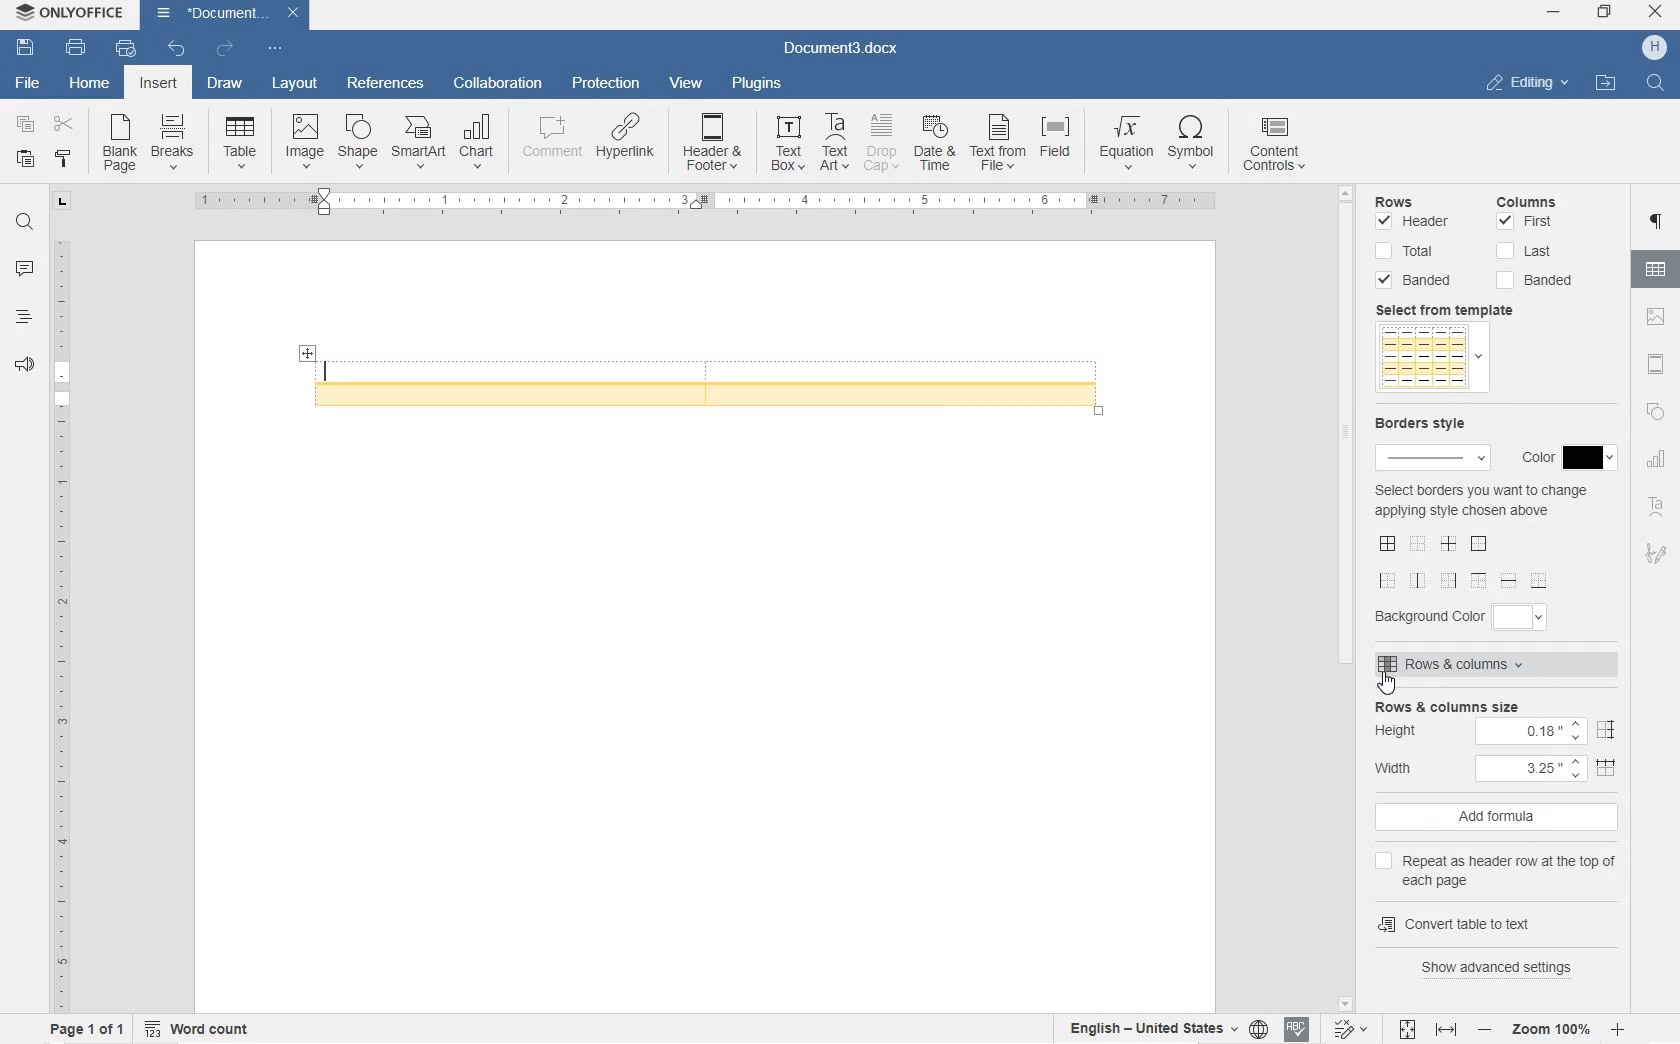 The width and height of the screenshot is (1680, 1044). What do you see at coordinates (1501, 767) in the screenshot?
I see `Width` at bounding box center [1501, 767].